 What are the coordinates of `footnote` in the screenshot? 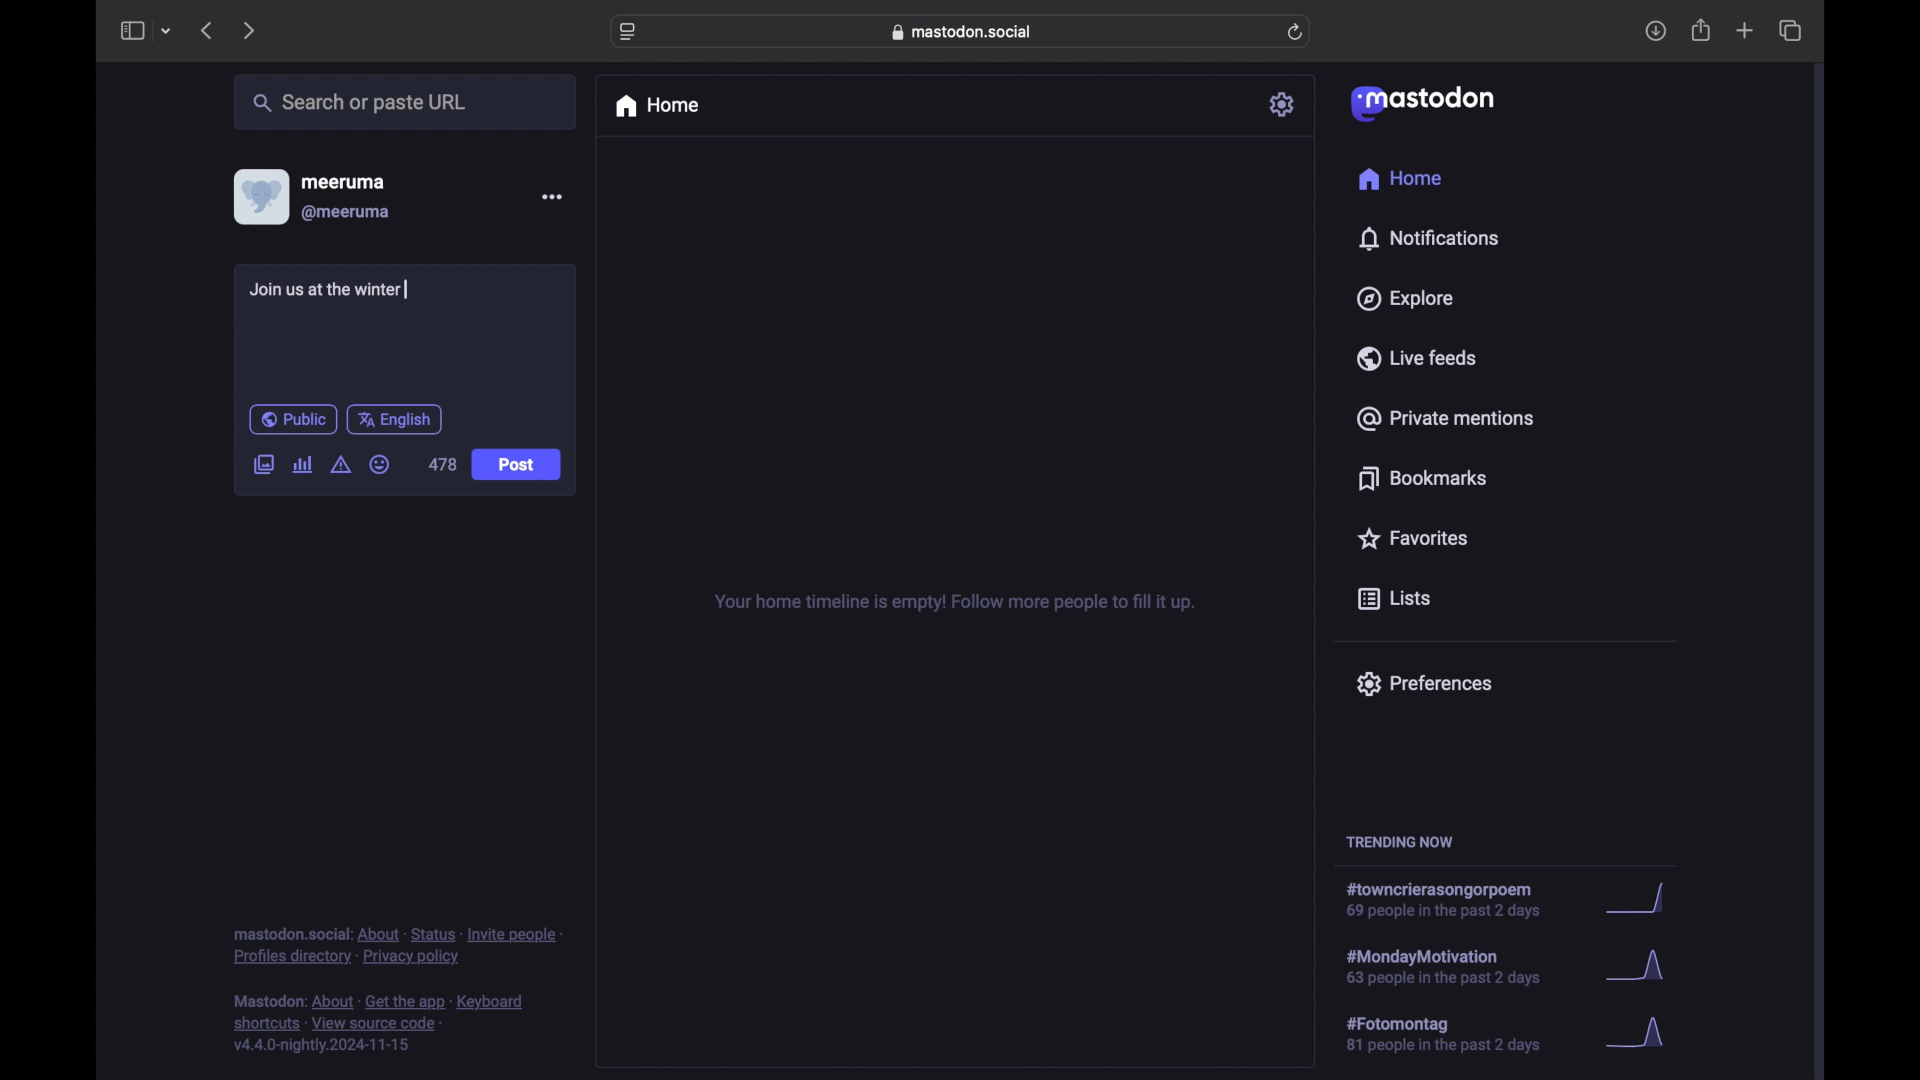 It's located at (398, 945).